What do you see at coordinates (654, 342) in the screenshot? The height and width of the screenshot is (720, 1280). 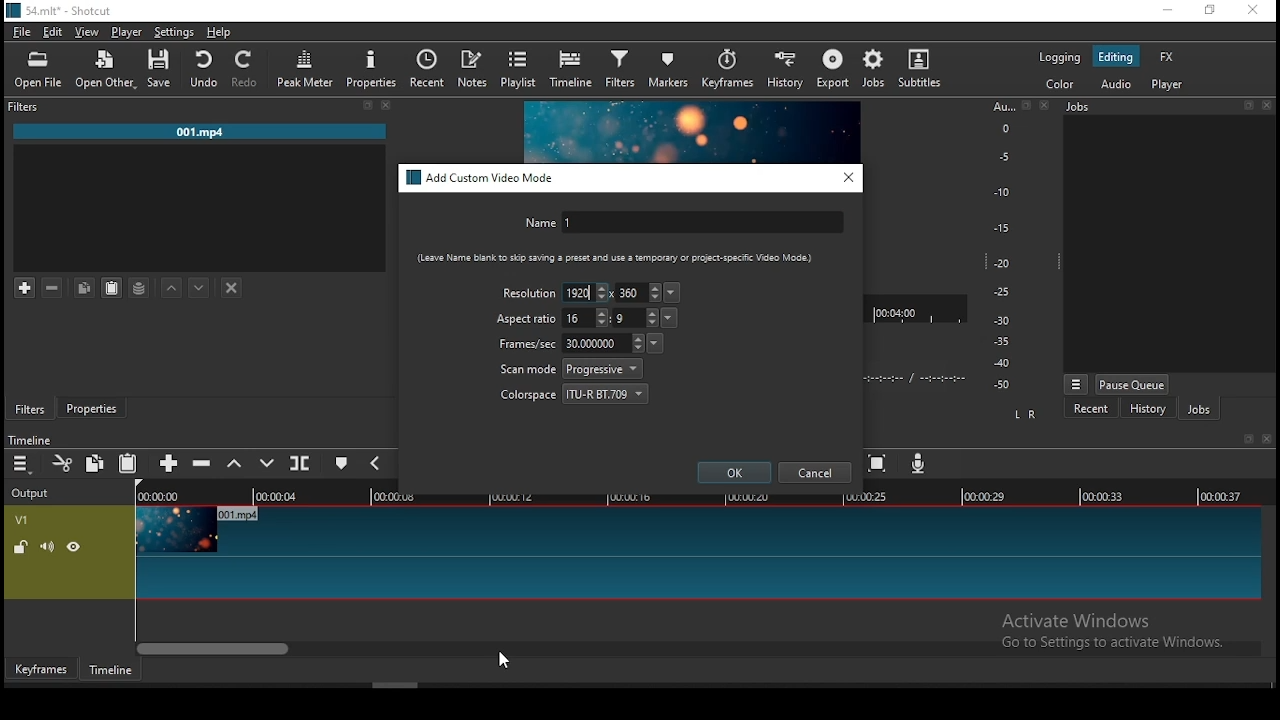 I see `frames per second presets` at bounding box center [654, 342].